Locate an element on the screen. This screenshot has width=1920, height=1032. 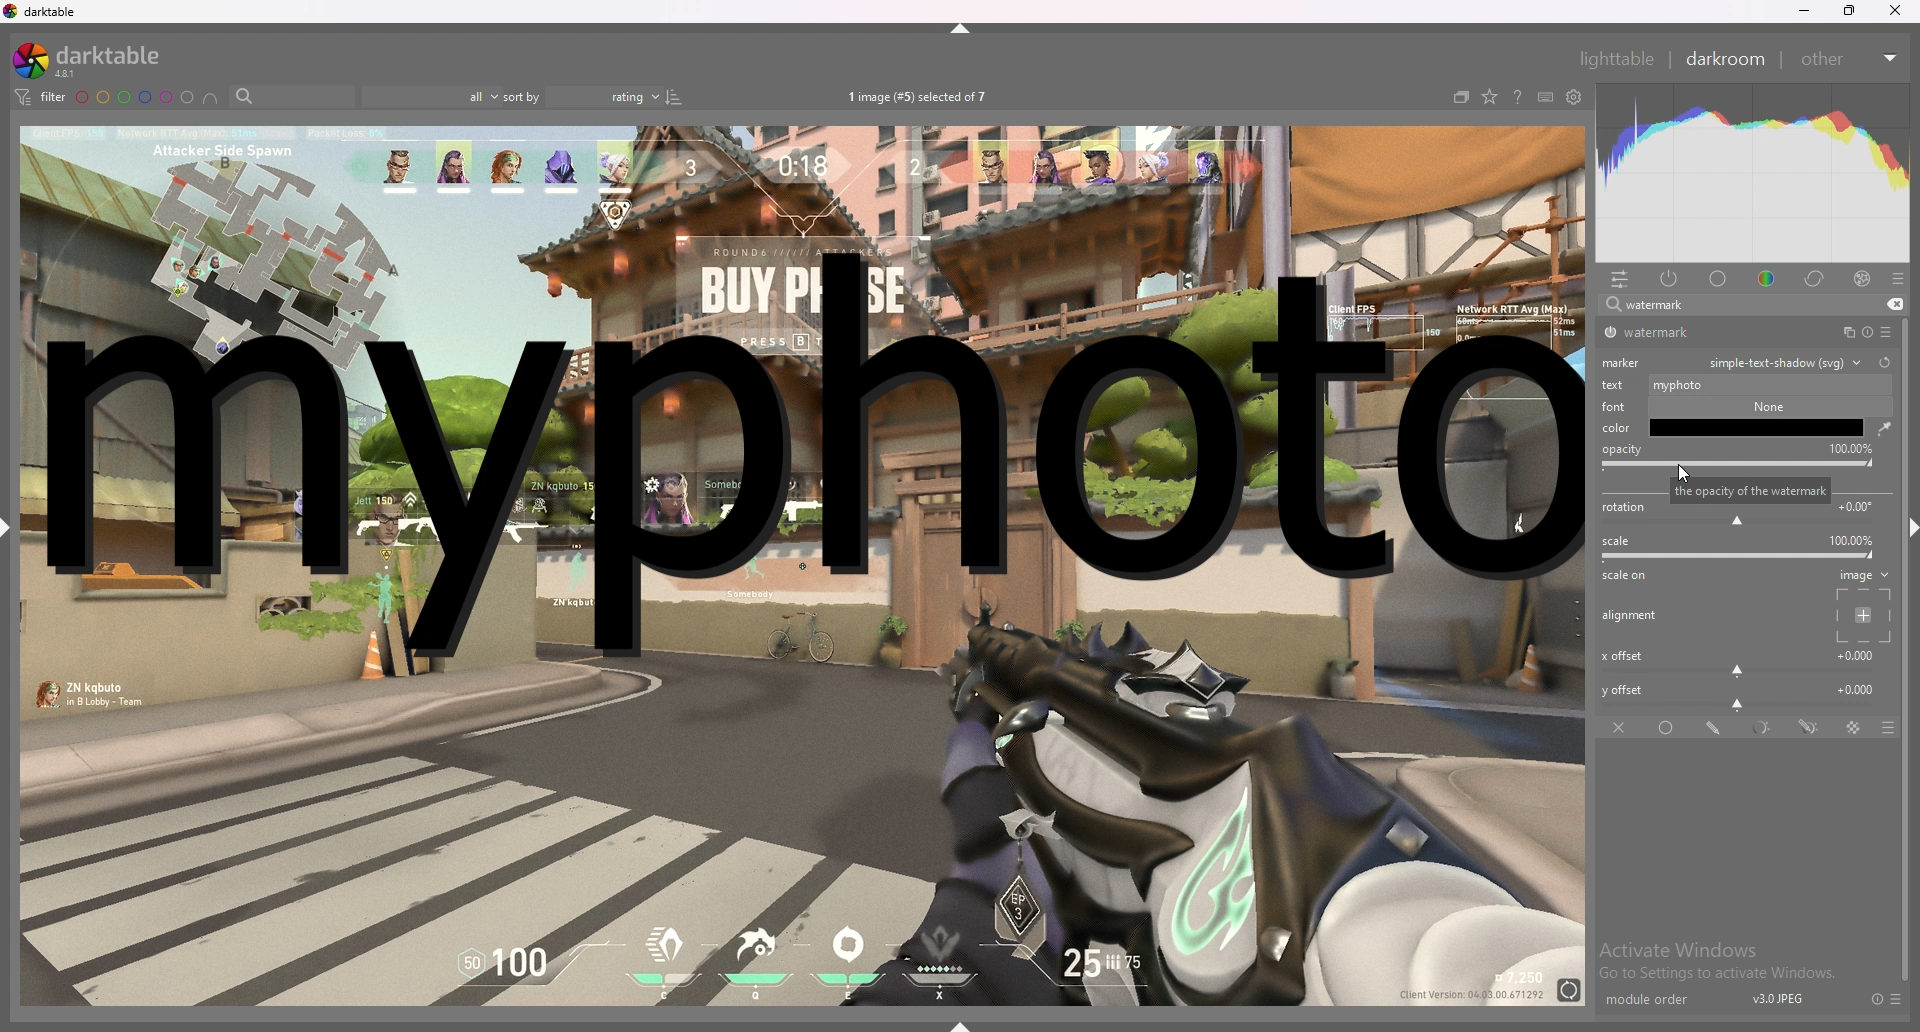
version is located at coordinates (1779, 998).